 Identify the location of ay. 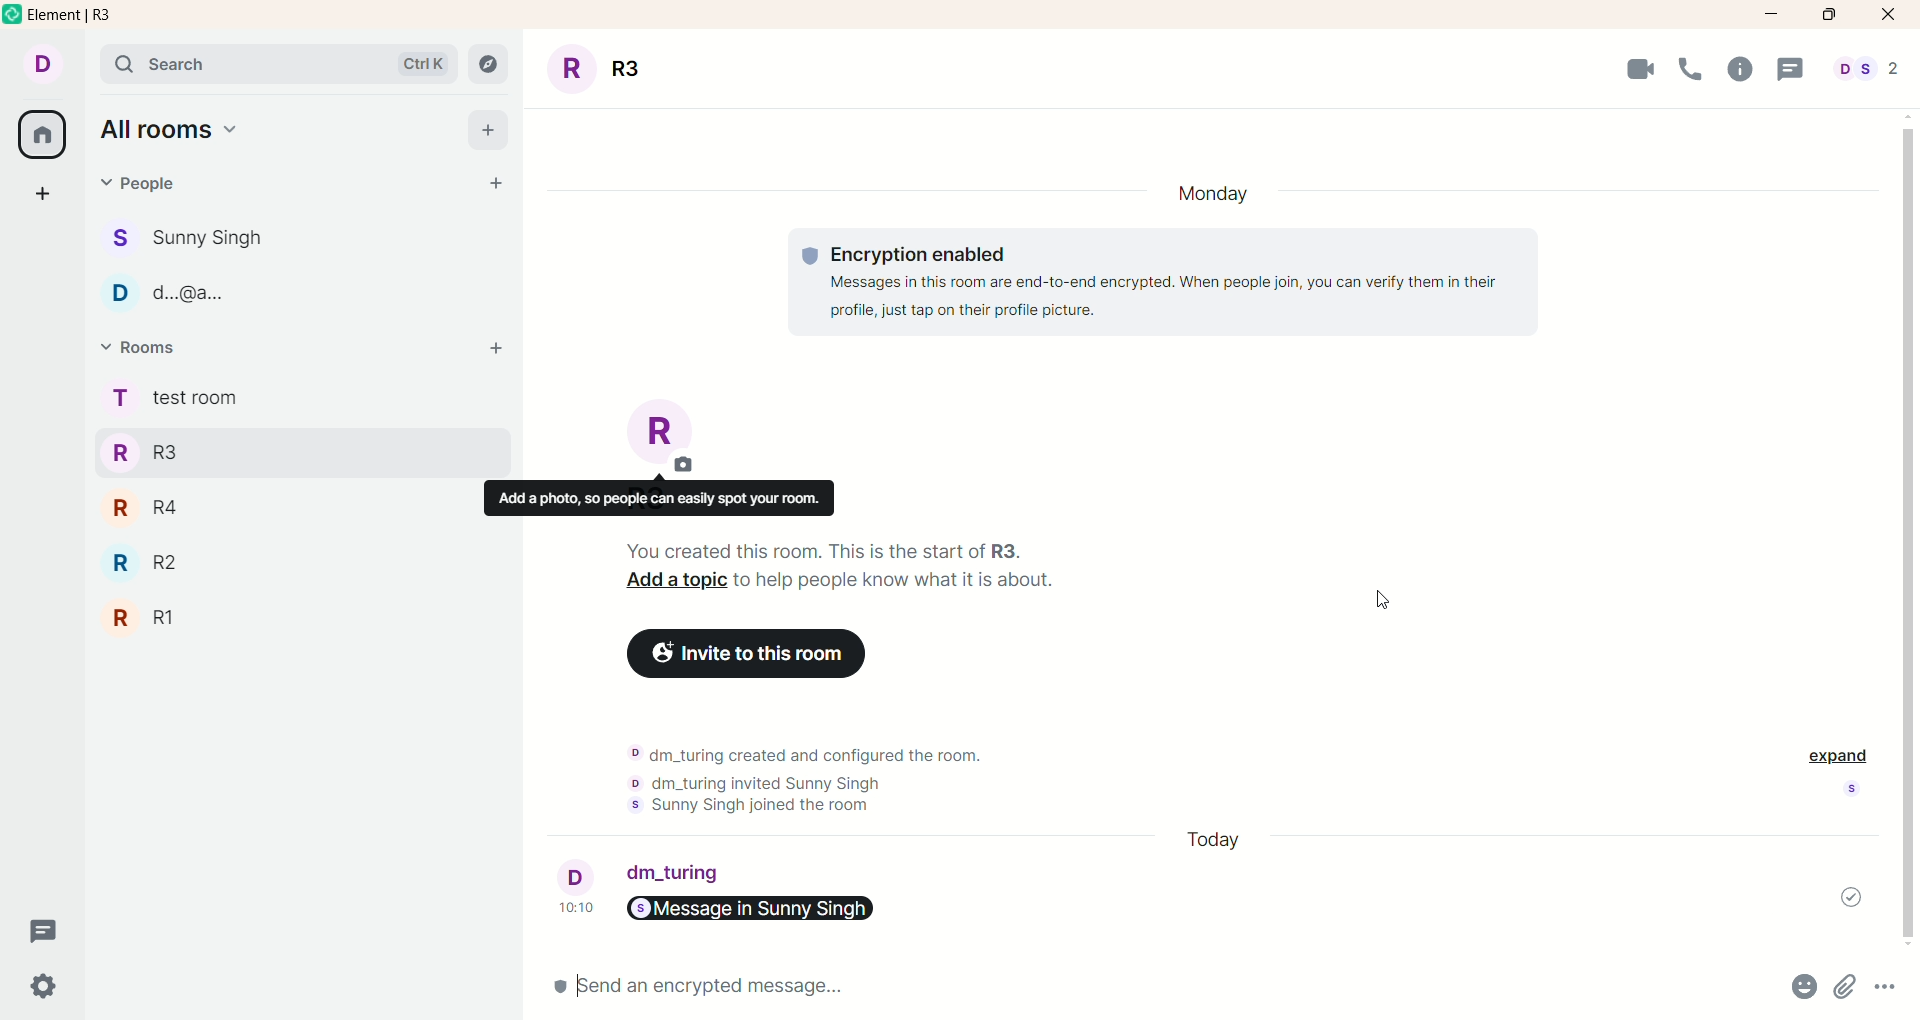
(1207, 192).